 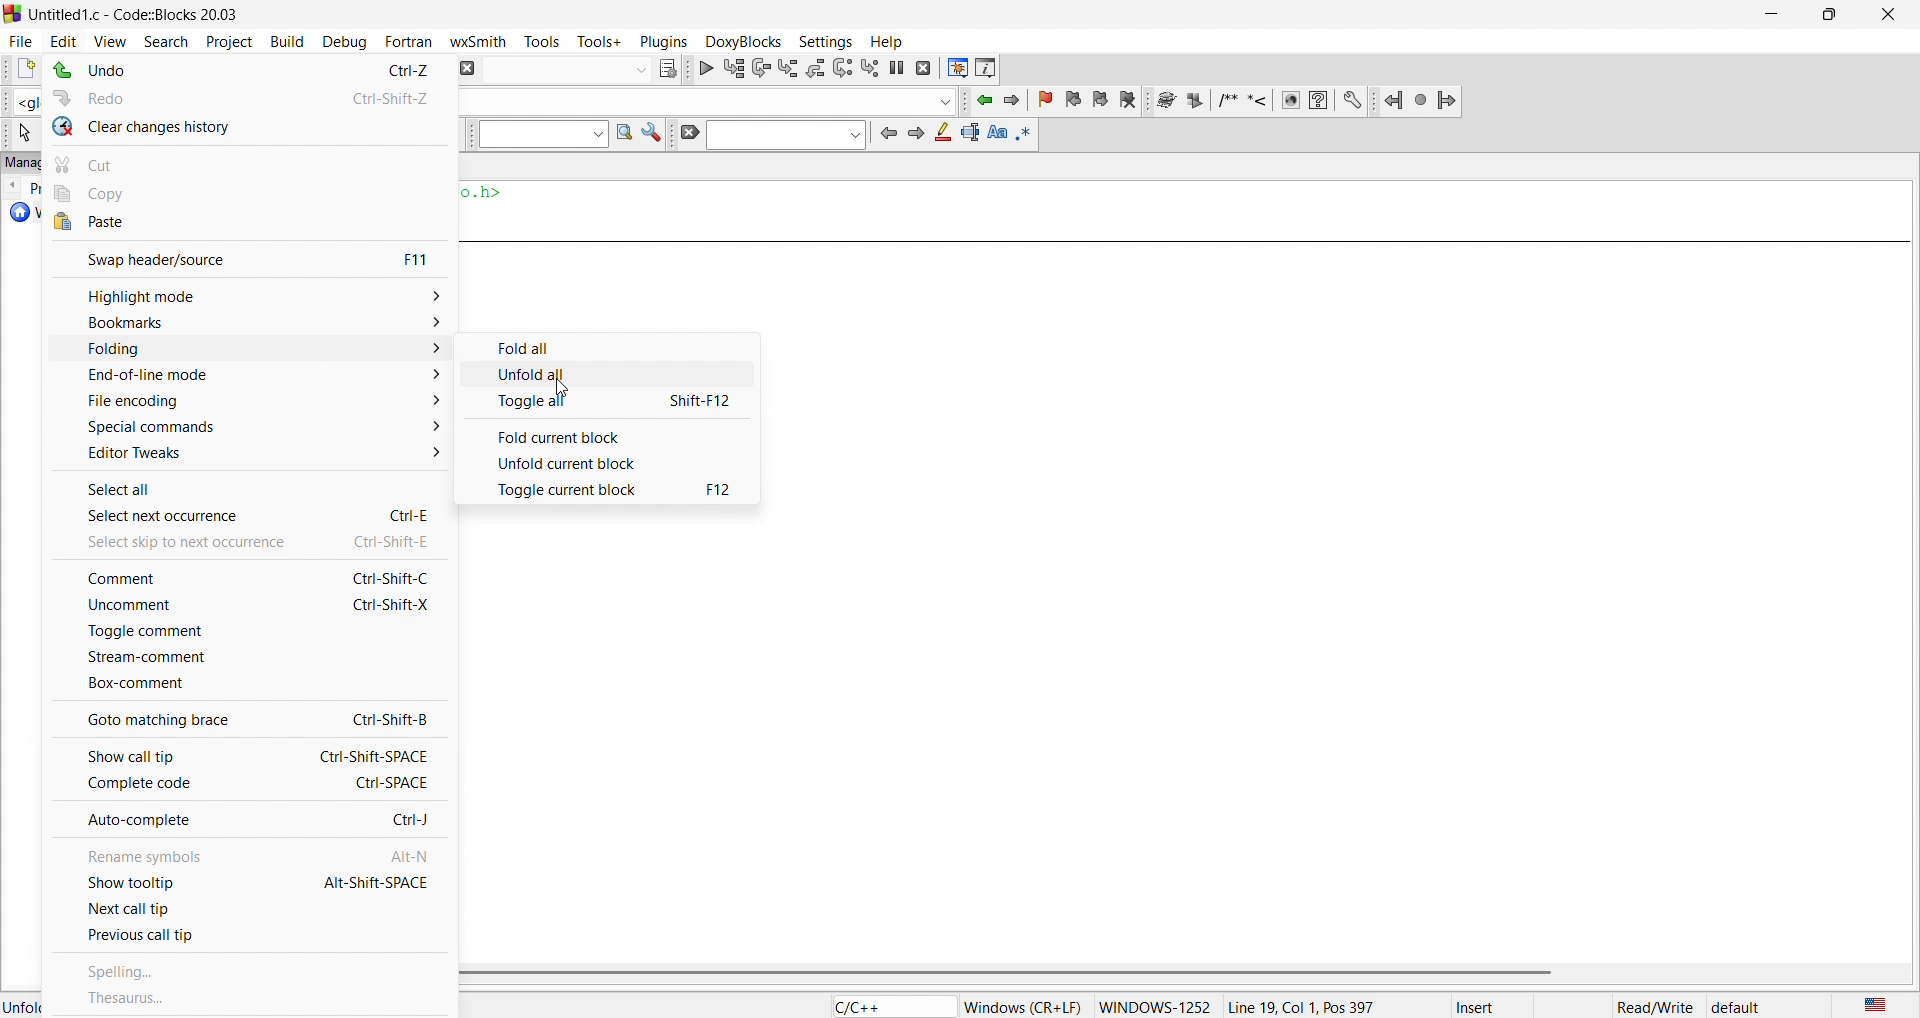 What do you see at coordinates (159, 39) in the screenshot?
I see `search` at bounding box center [159, 39].